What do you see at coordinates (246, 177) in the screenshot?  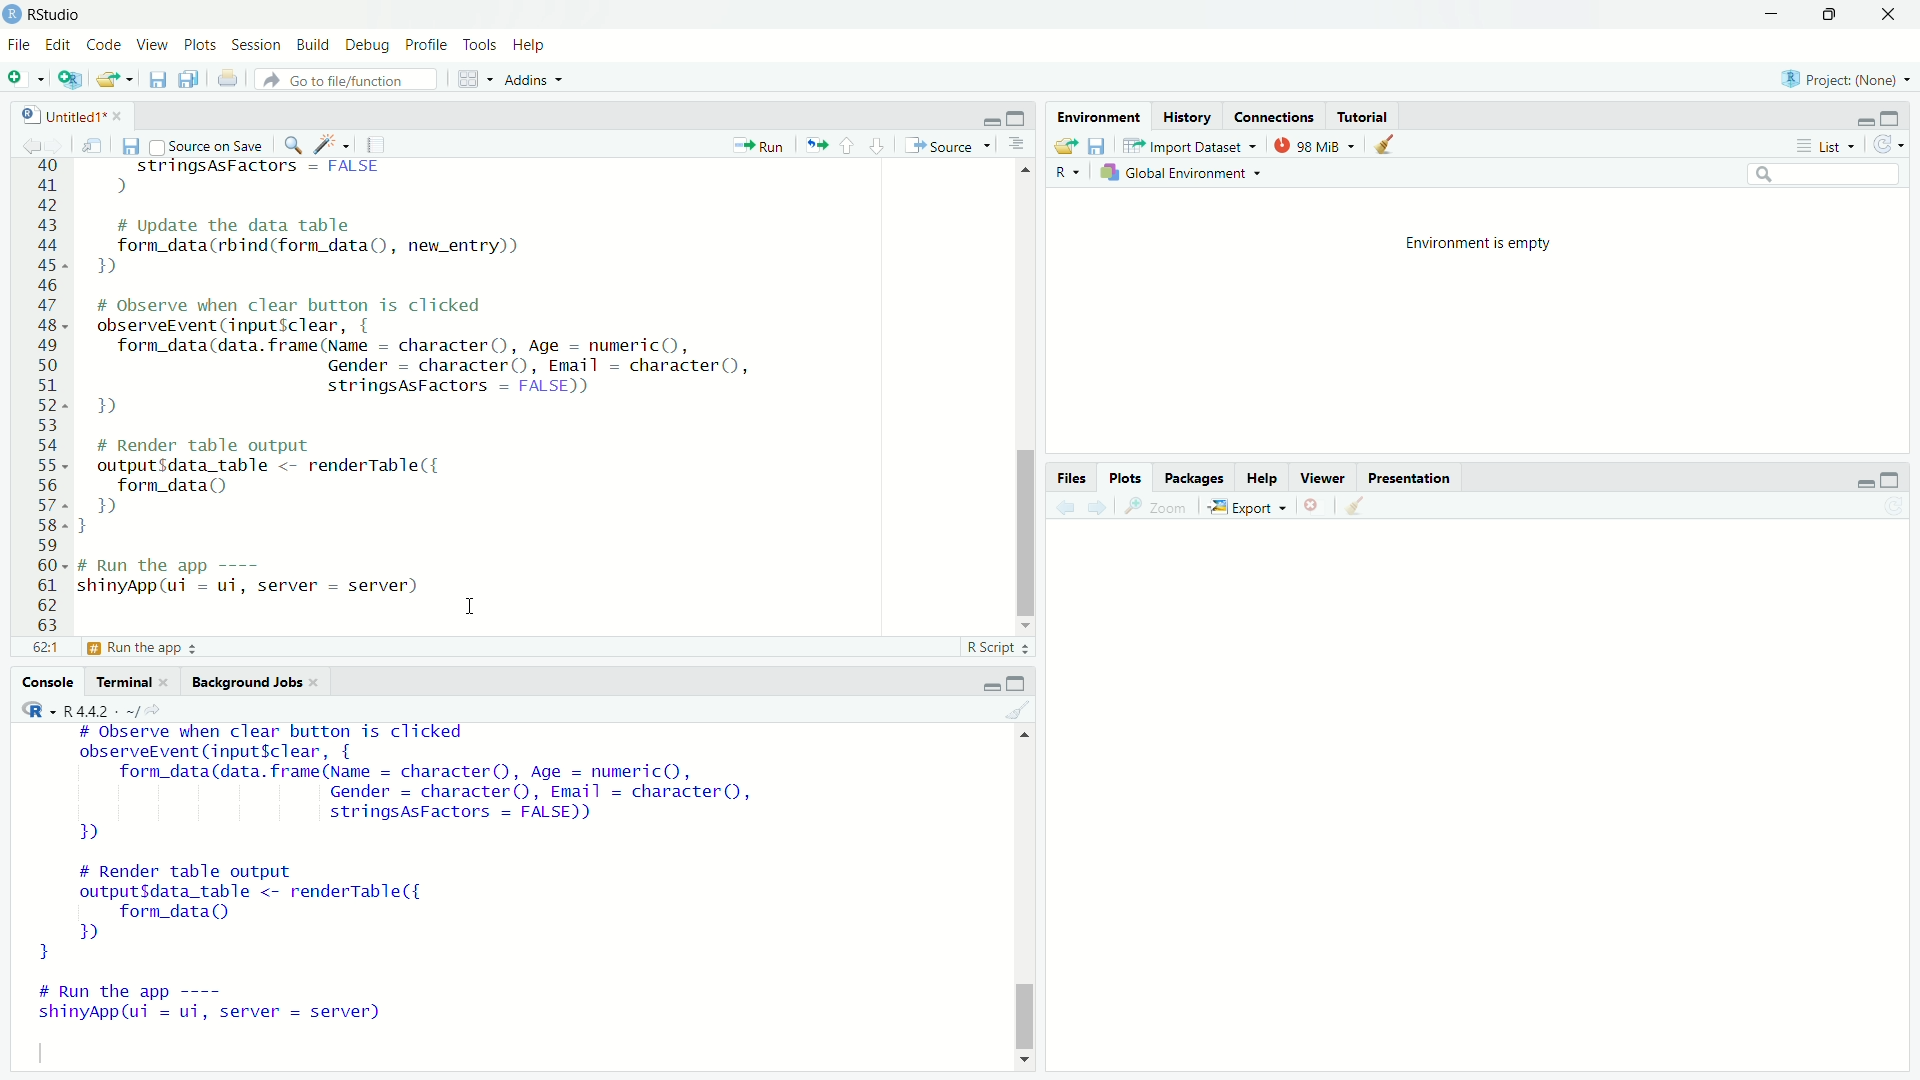 I see `string code` at bounding box center [246, 177].